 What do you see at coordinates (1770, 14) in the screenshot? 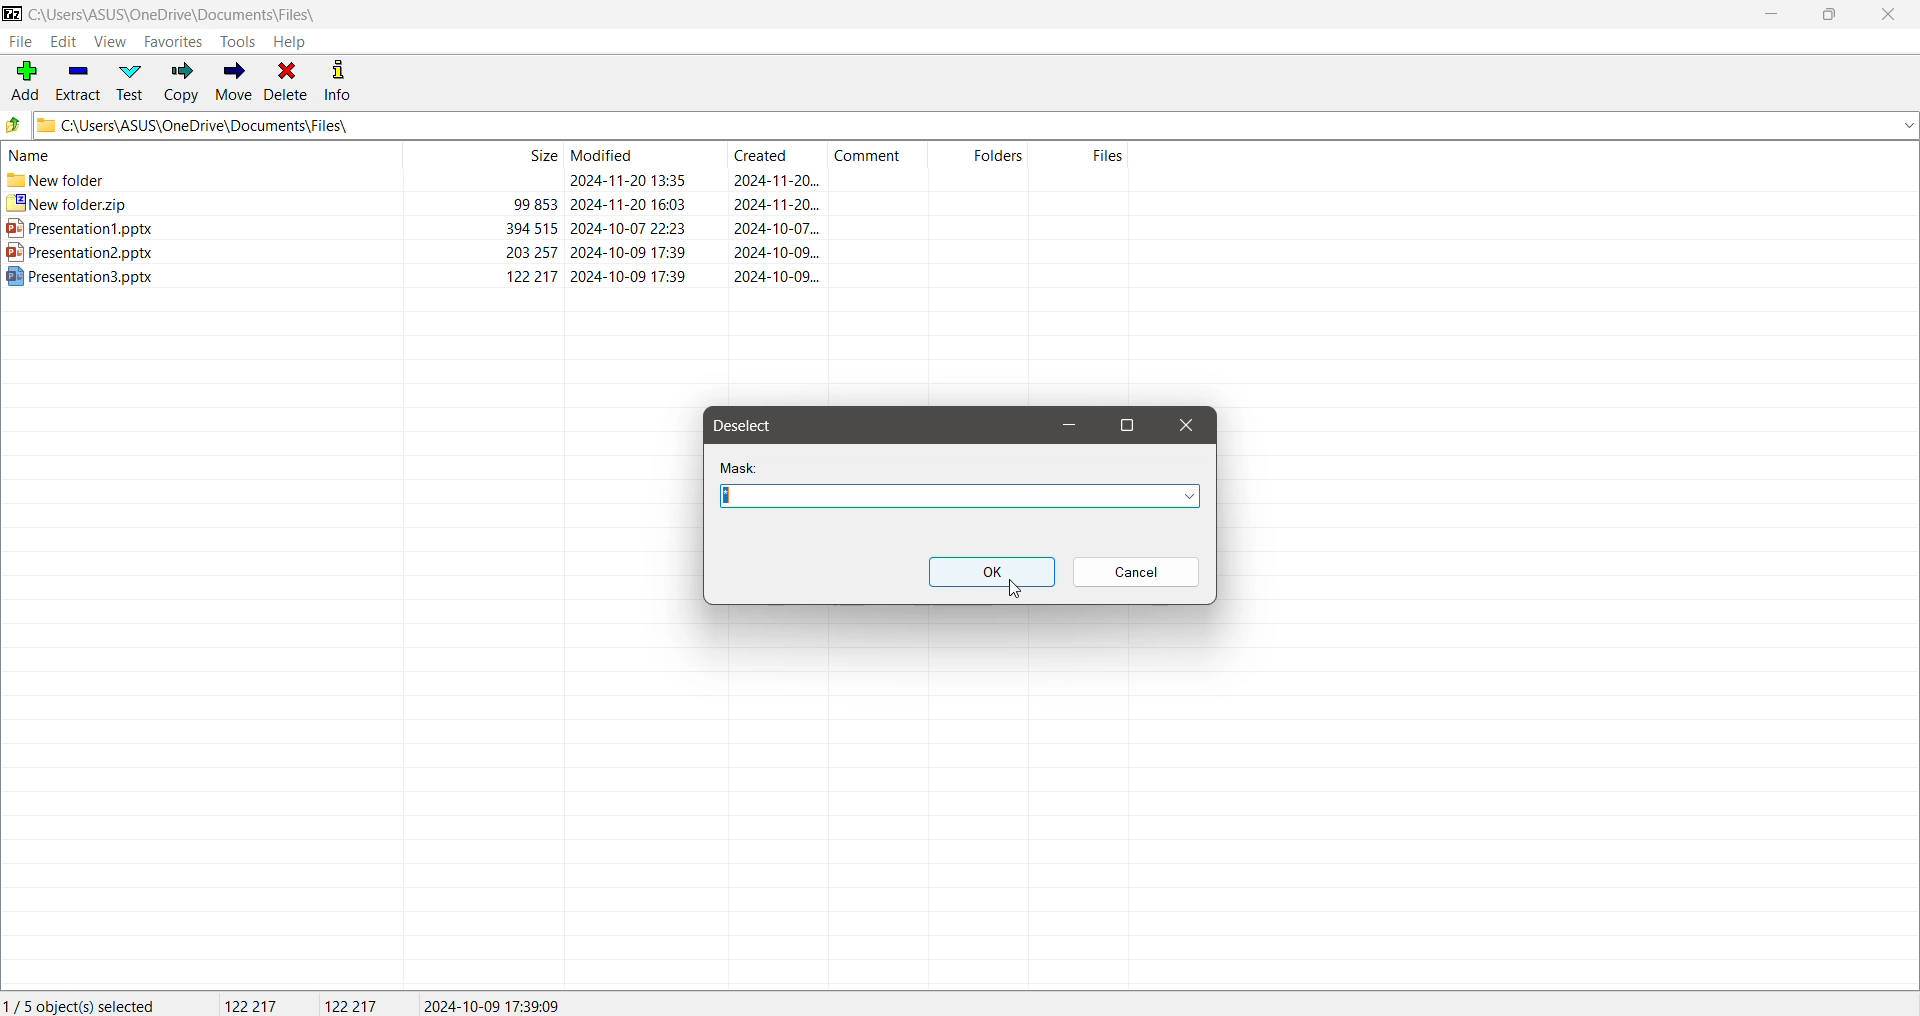
I see `Minimize` at bounding box center [1770, 14].